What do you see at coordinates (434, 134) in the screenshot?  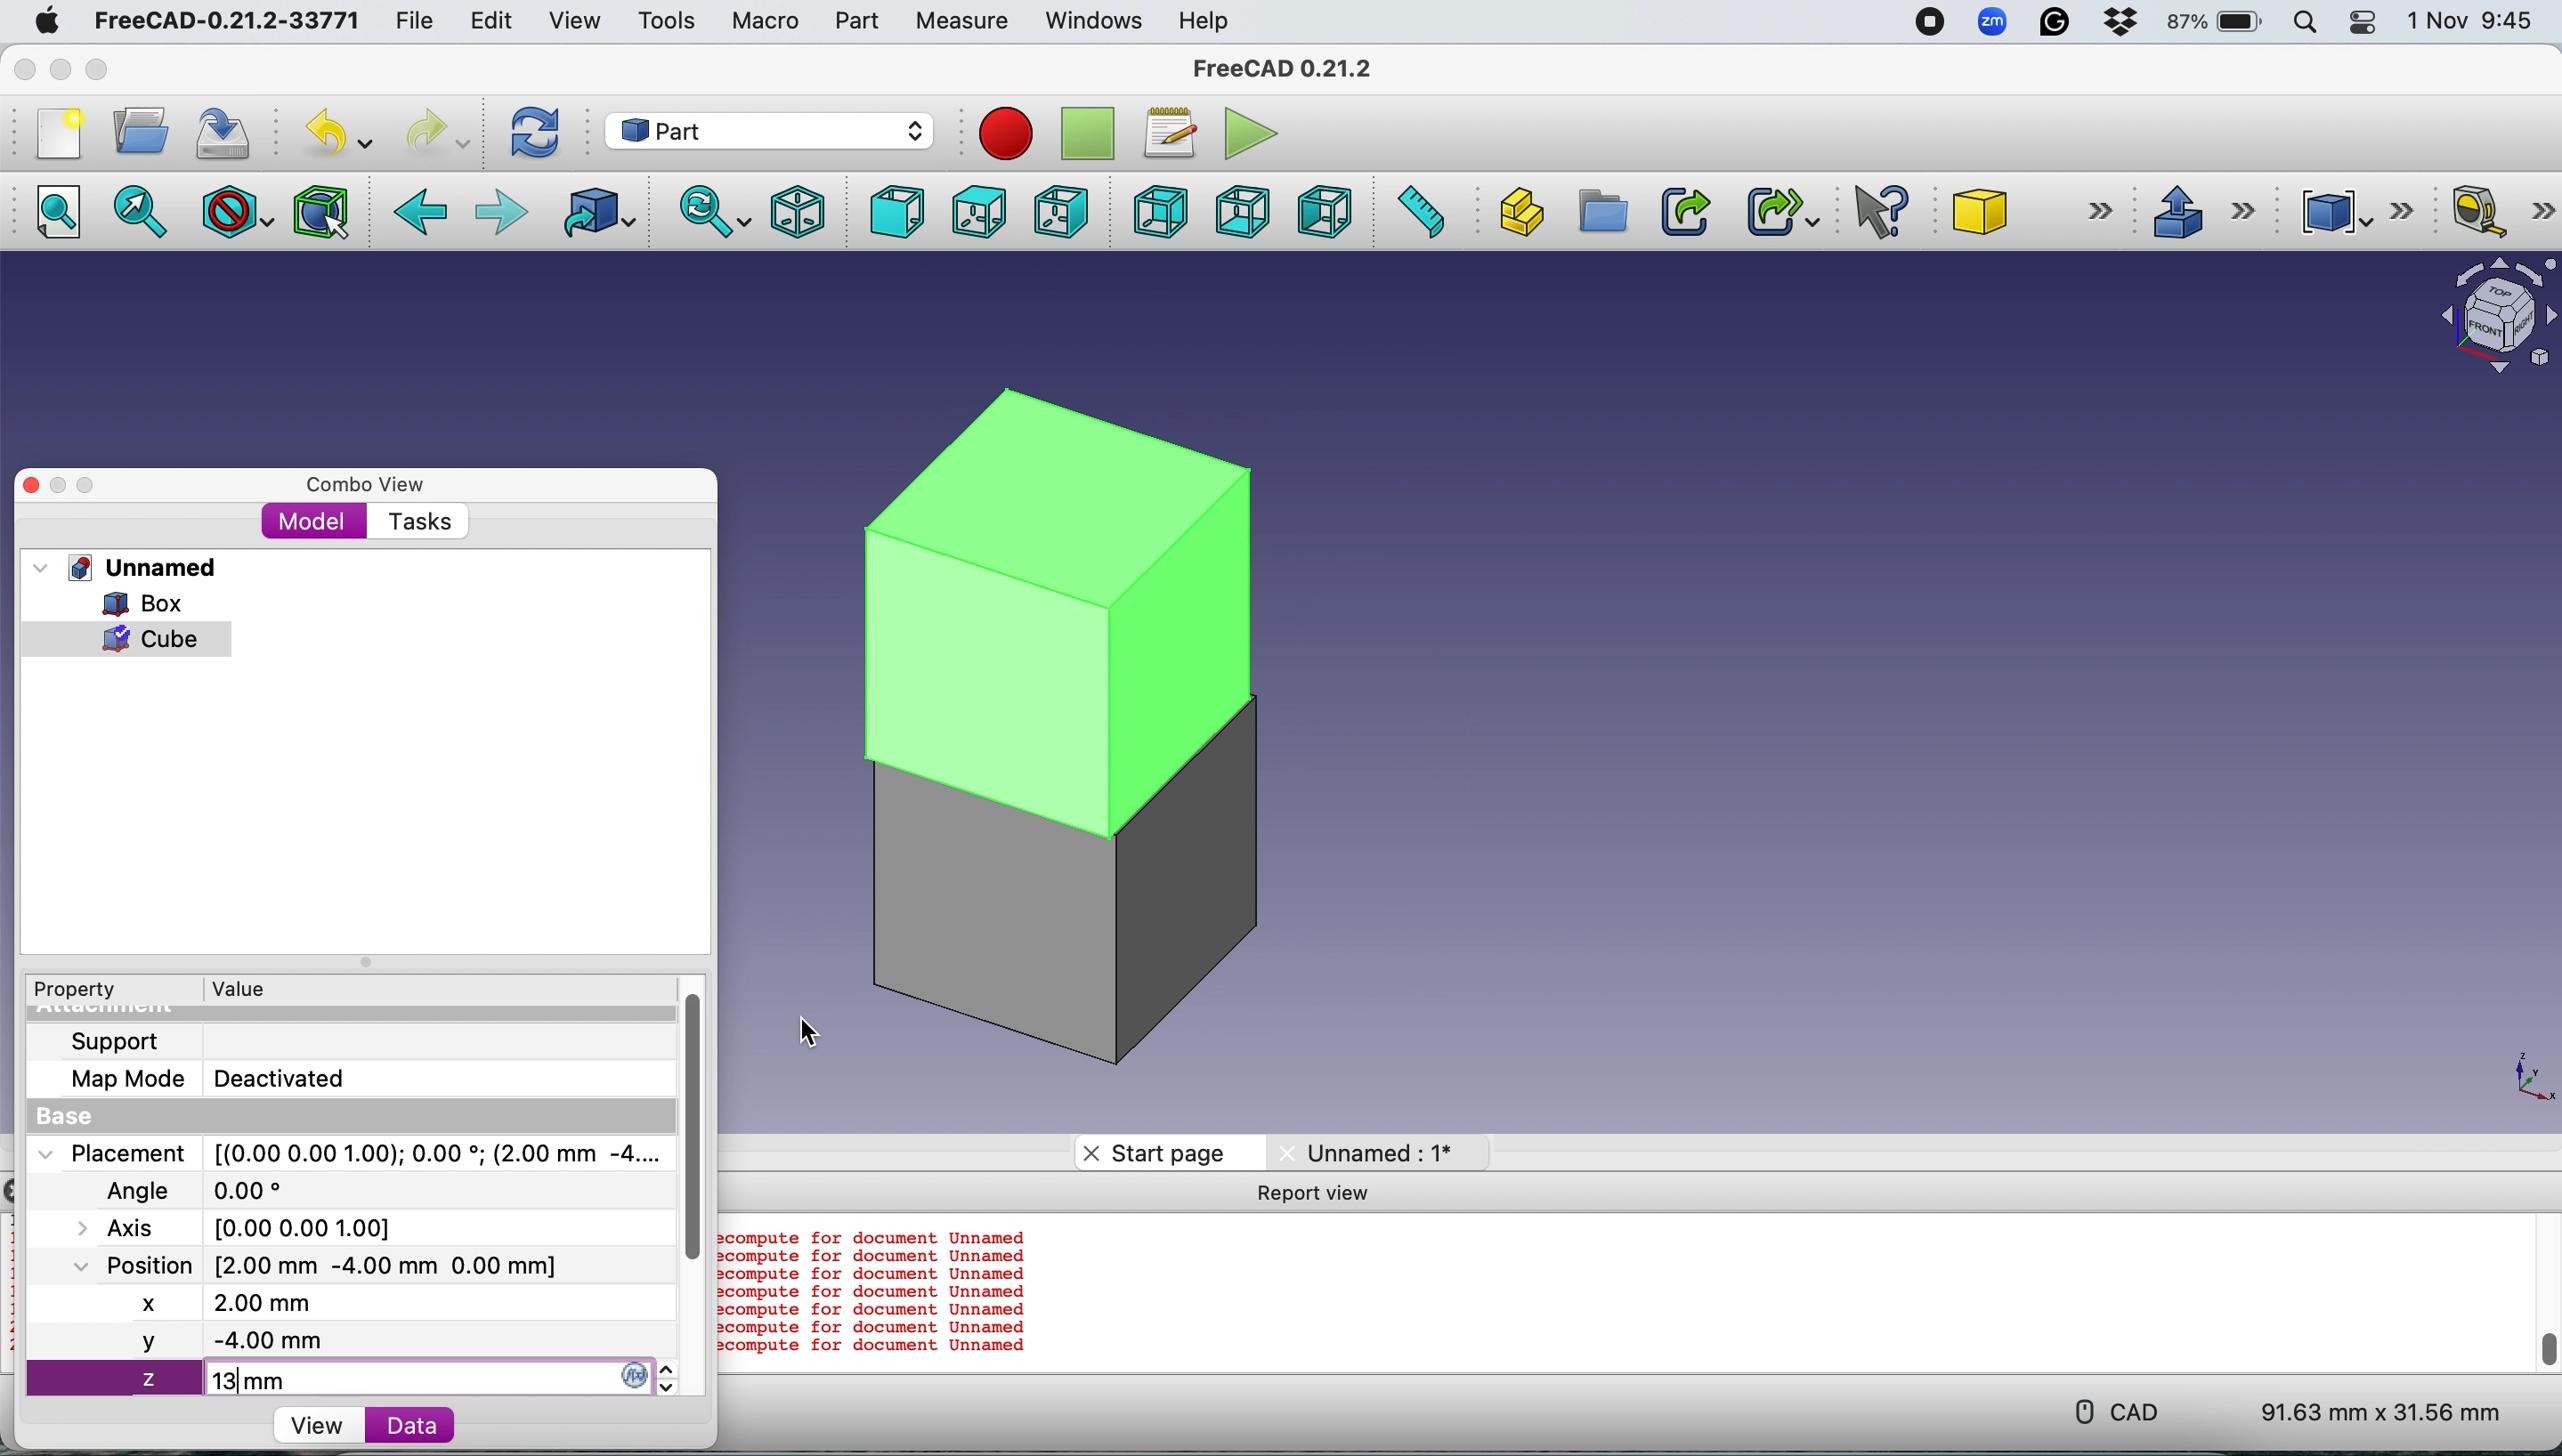 I see `Redo` at bounding box center [434, 134].